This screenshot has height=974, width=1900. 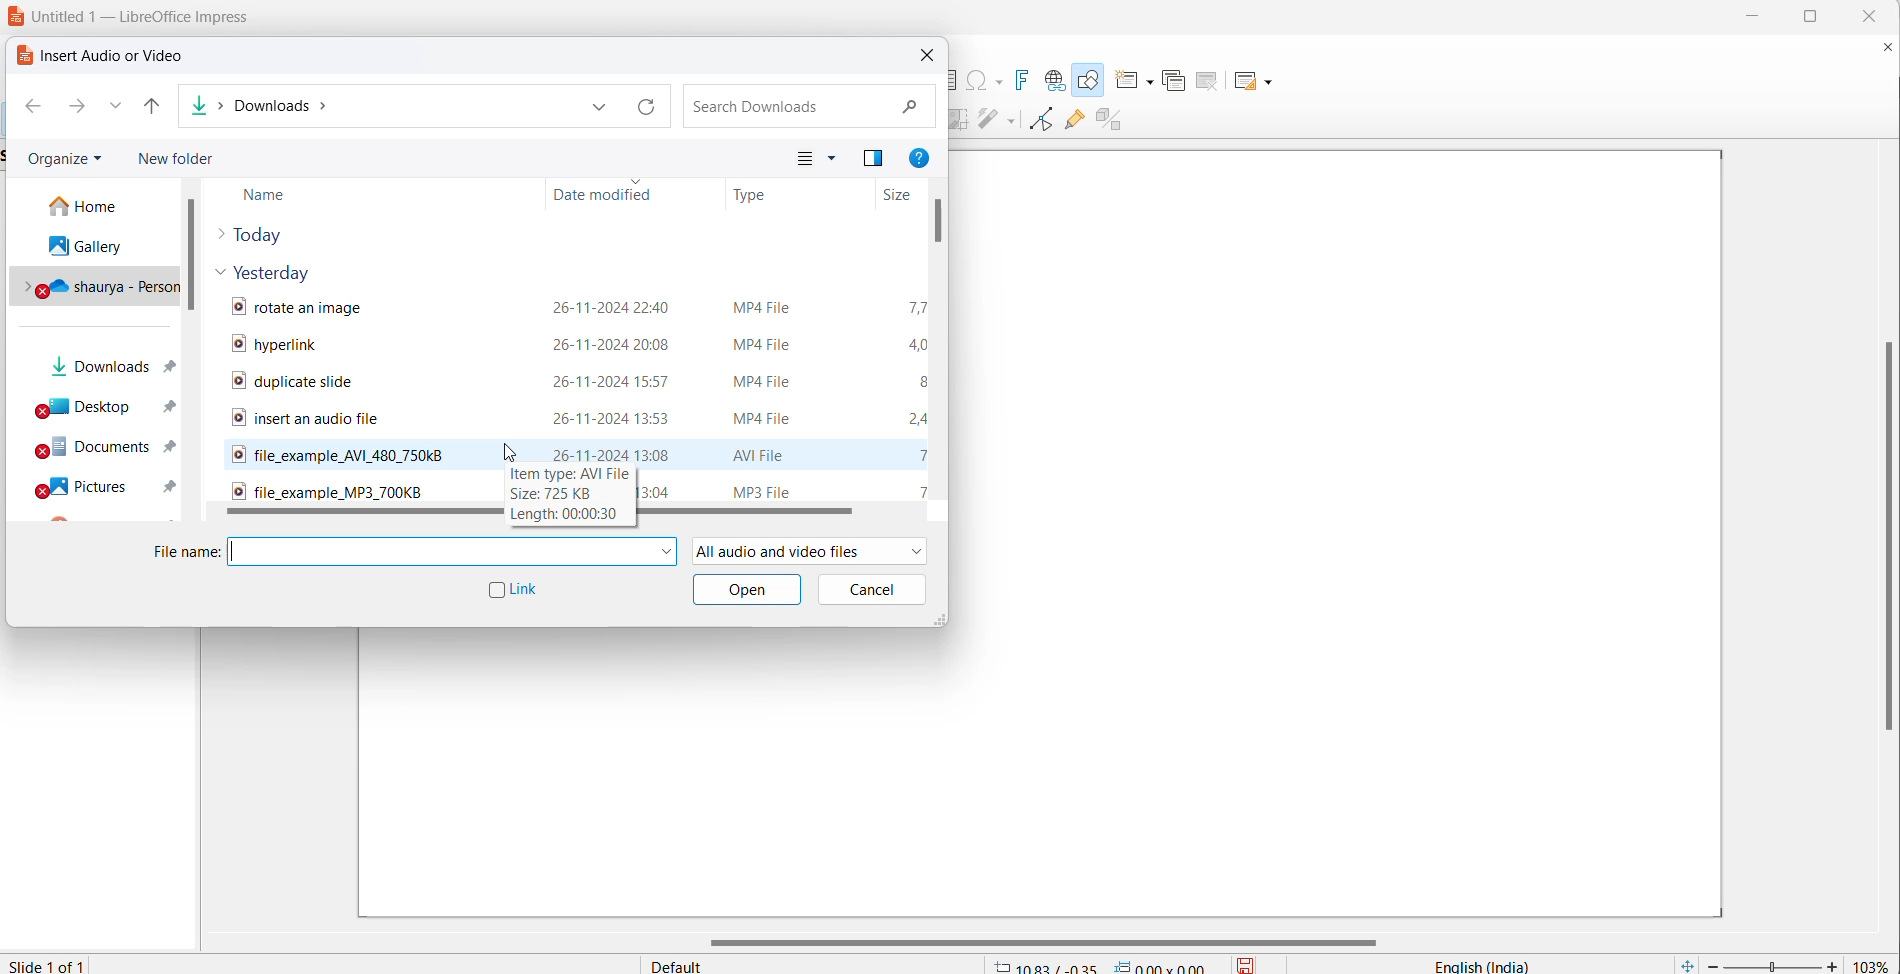 What do you see at coordinates (811, 552) in the screenshot?
I see `file formats allowed` at bounding box center [811, 552].